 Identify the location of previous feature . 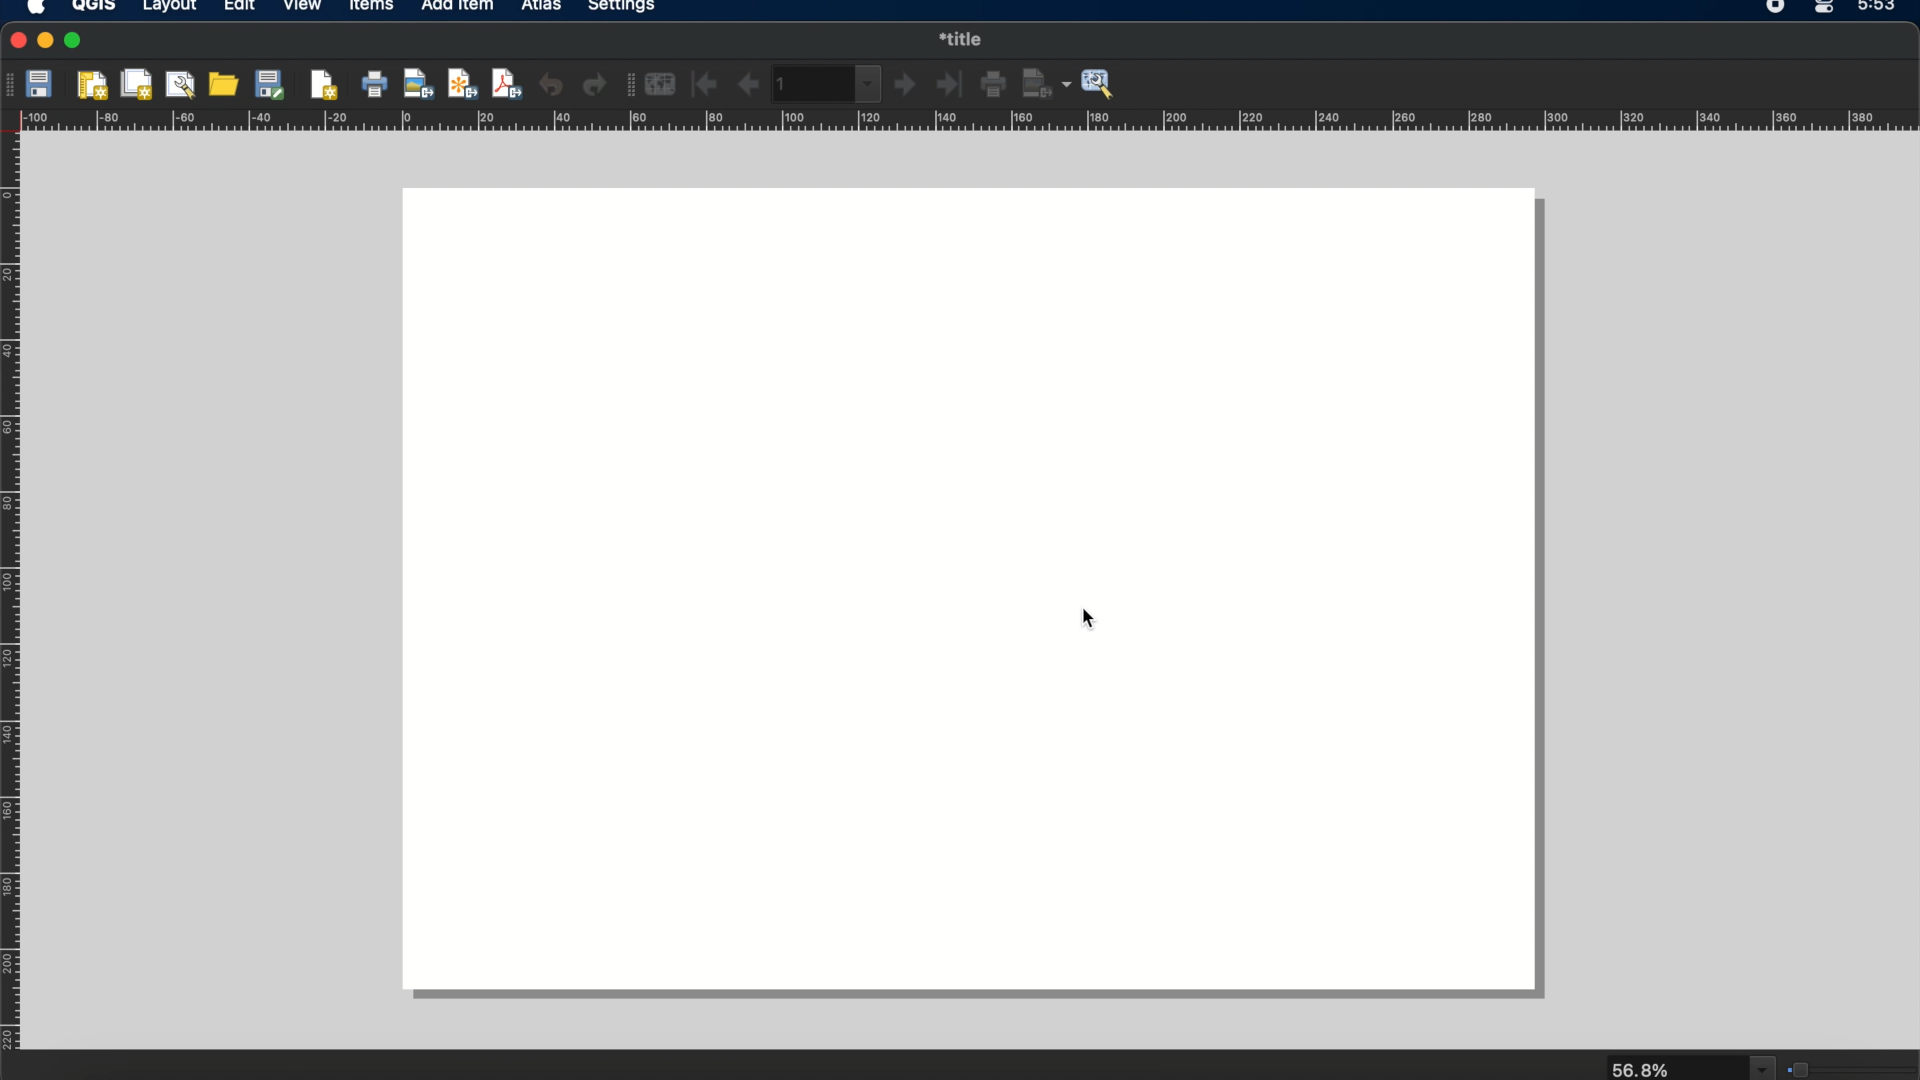
(745, 86).